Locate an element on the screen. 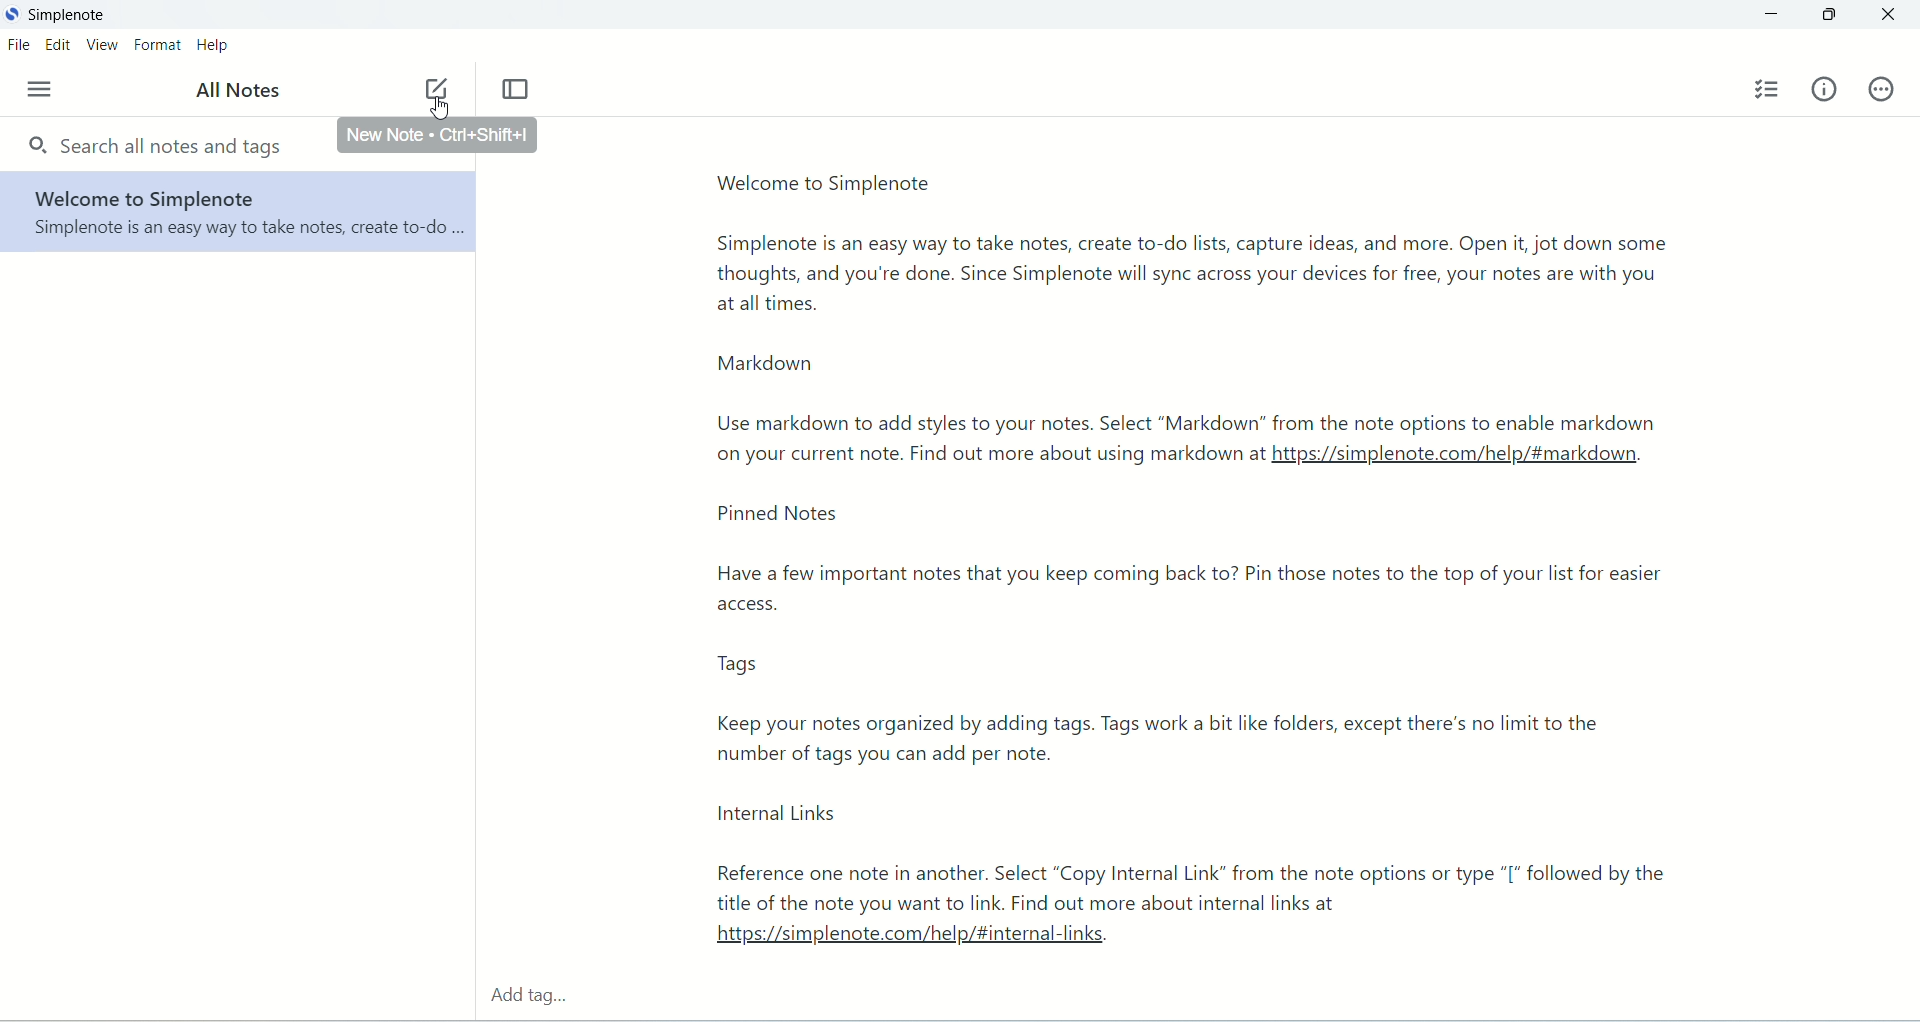 The width and height of the screenshot is (1920, 1022). view is located at coordinates (103, 46).